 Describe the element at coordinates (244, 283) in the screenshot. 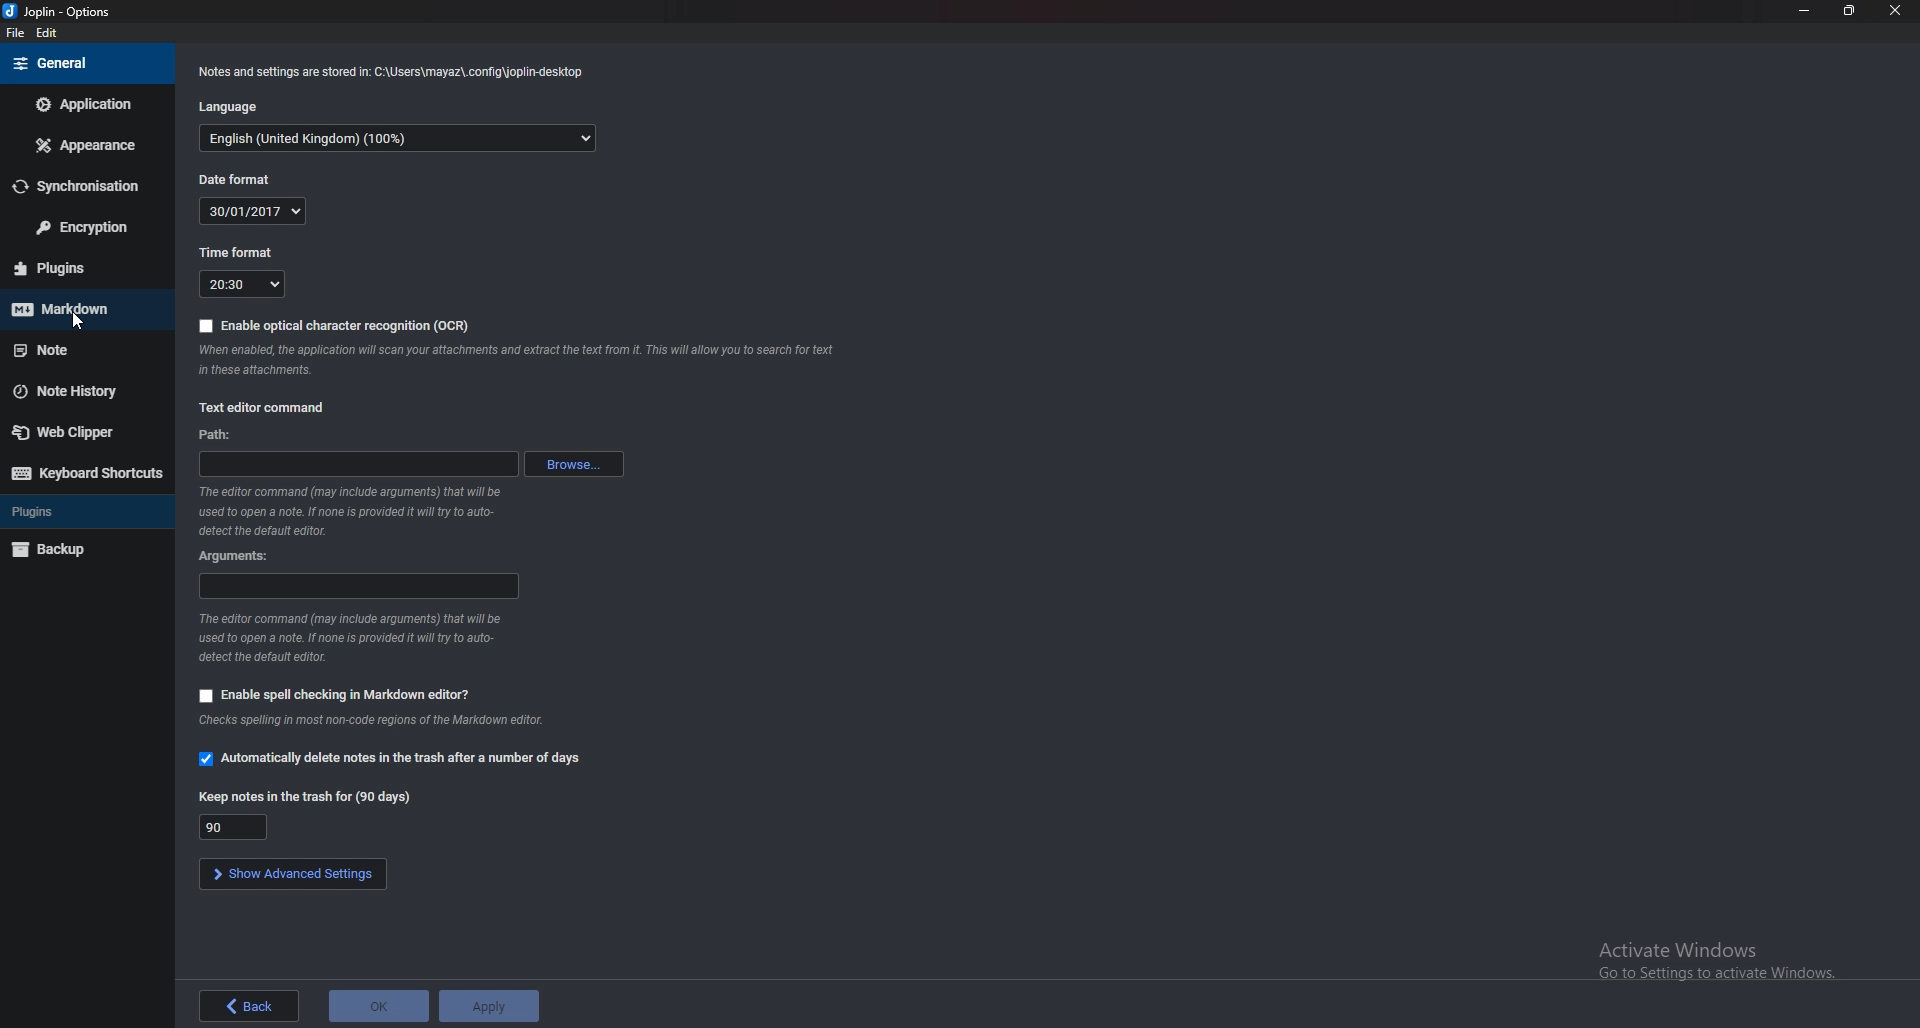

I see `Time format` at that location.